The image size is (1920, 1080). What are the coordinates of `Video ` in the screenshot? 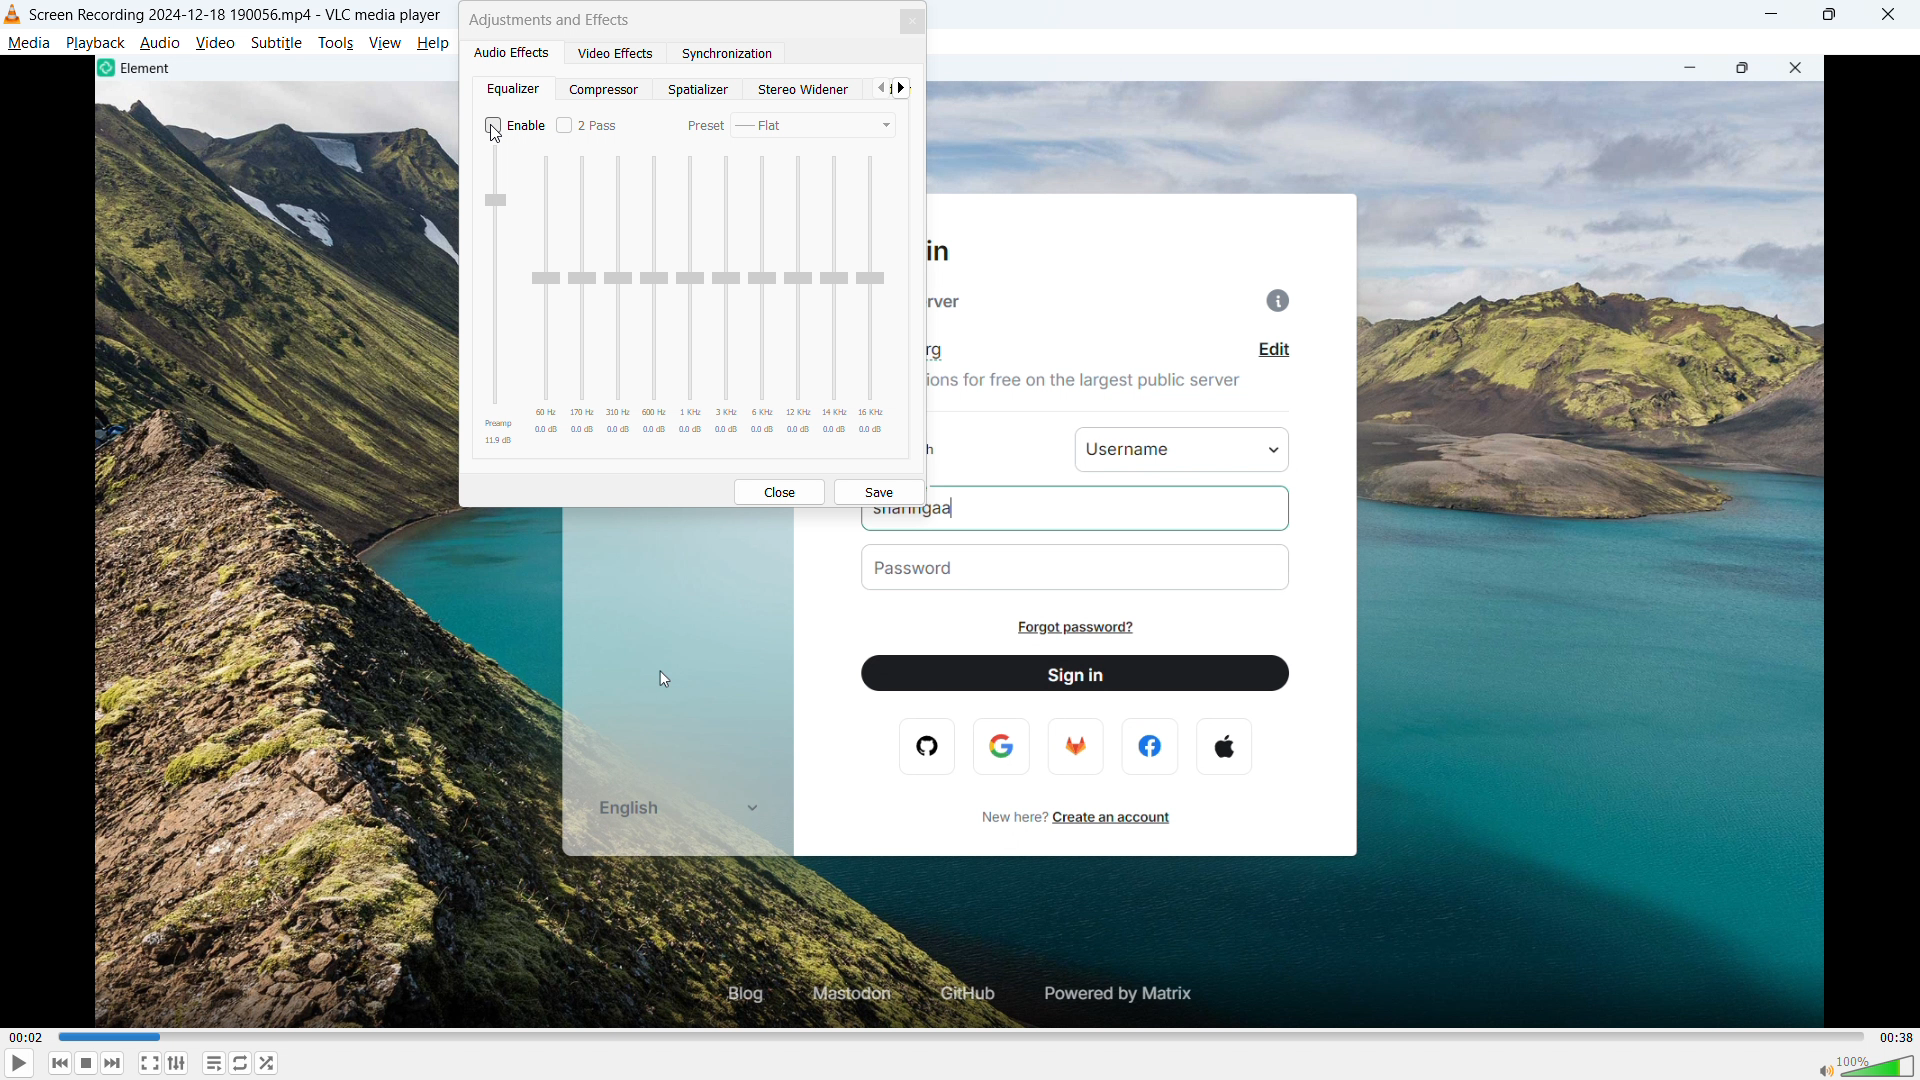 It's located at (215, 42).